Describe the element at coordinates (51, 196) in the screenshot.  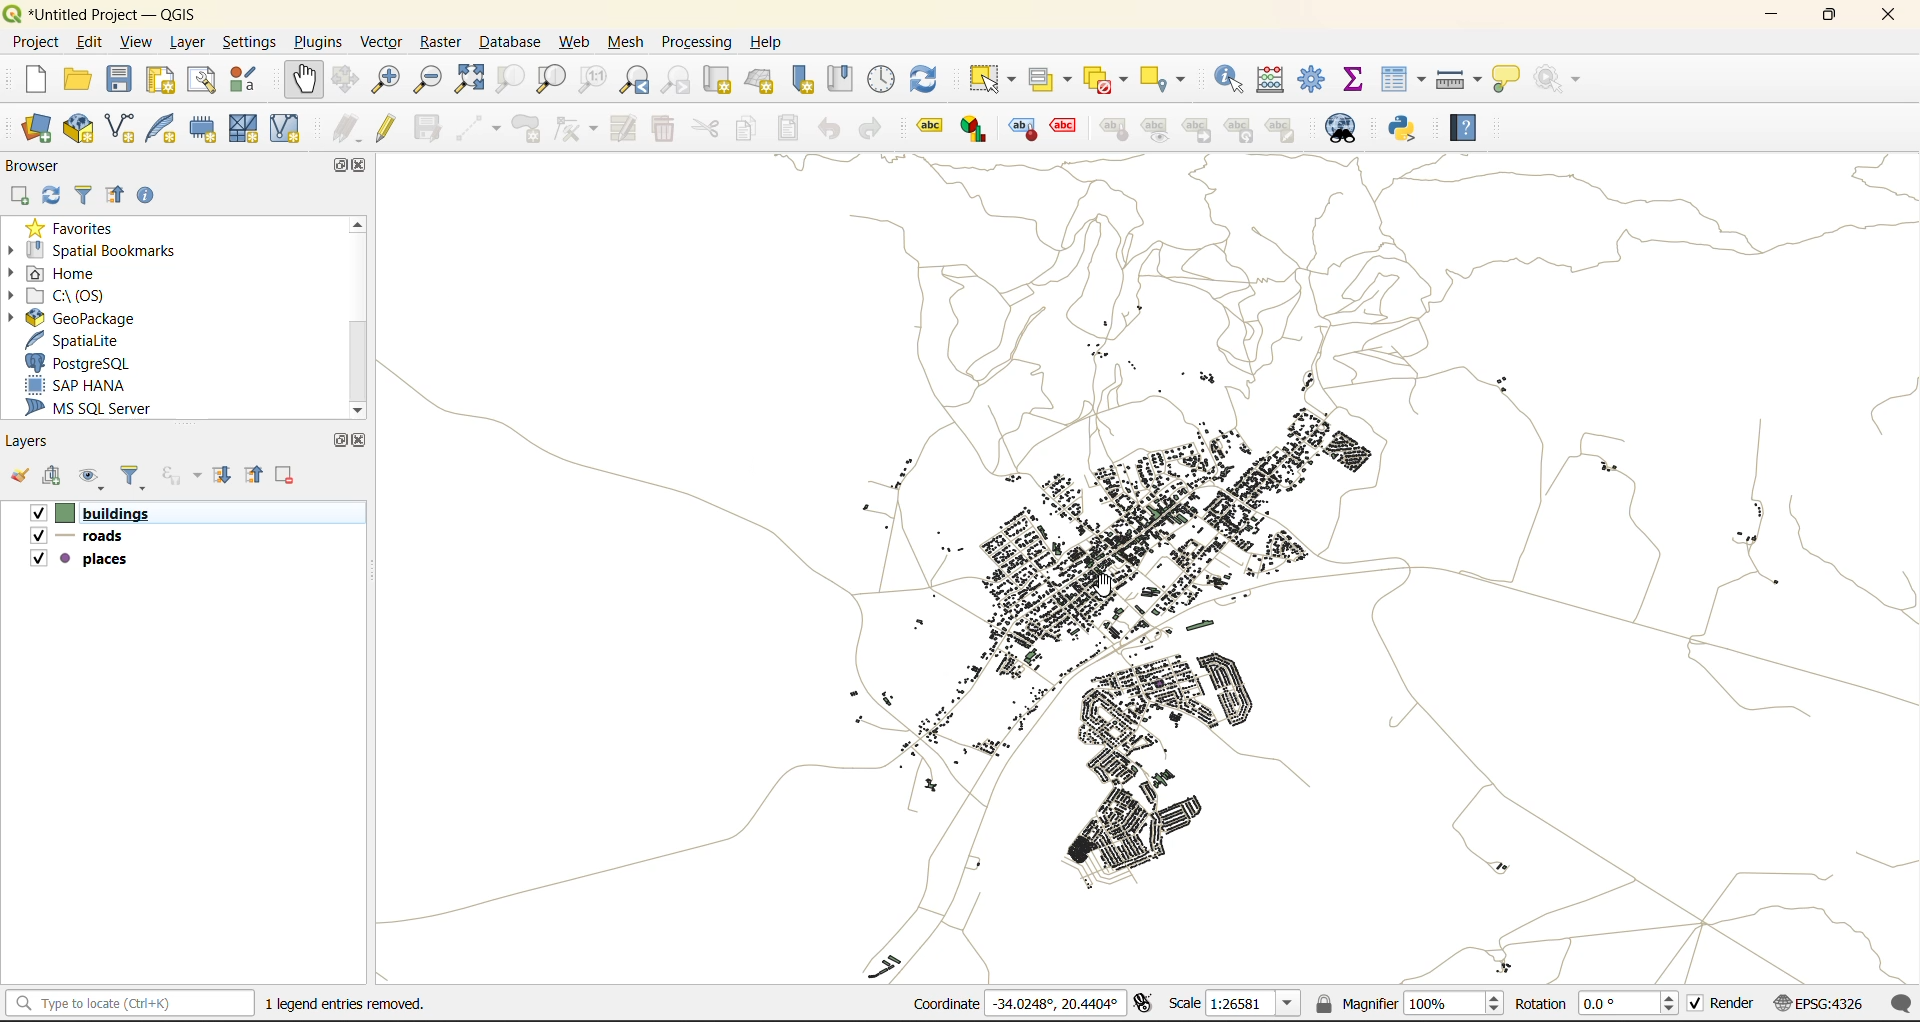
I see `refresh` at that location.